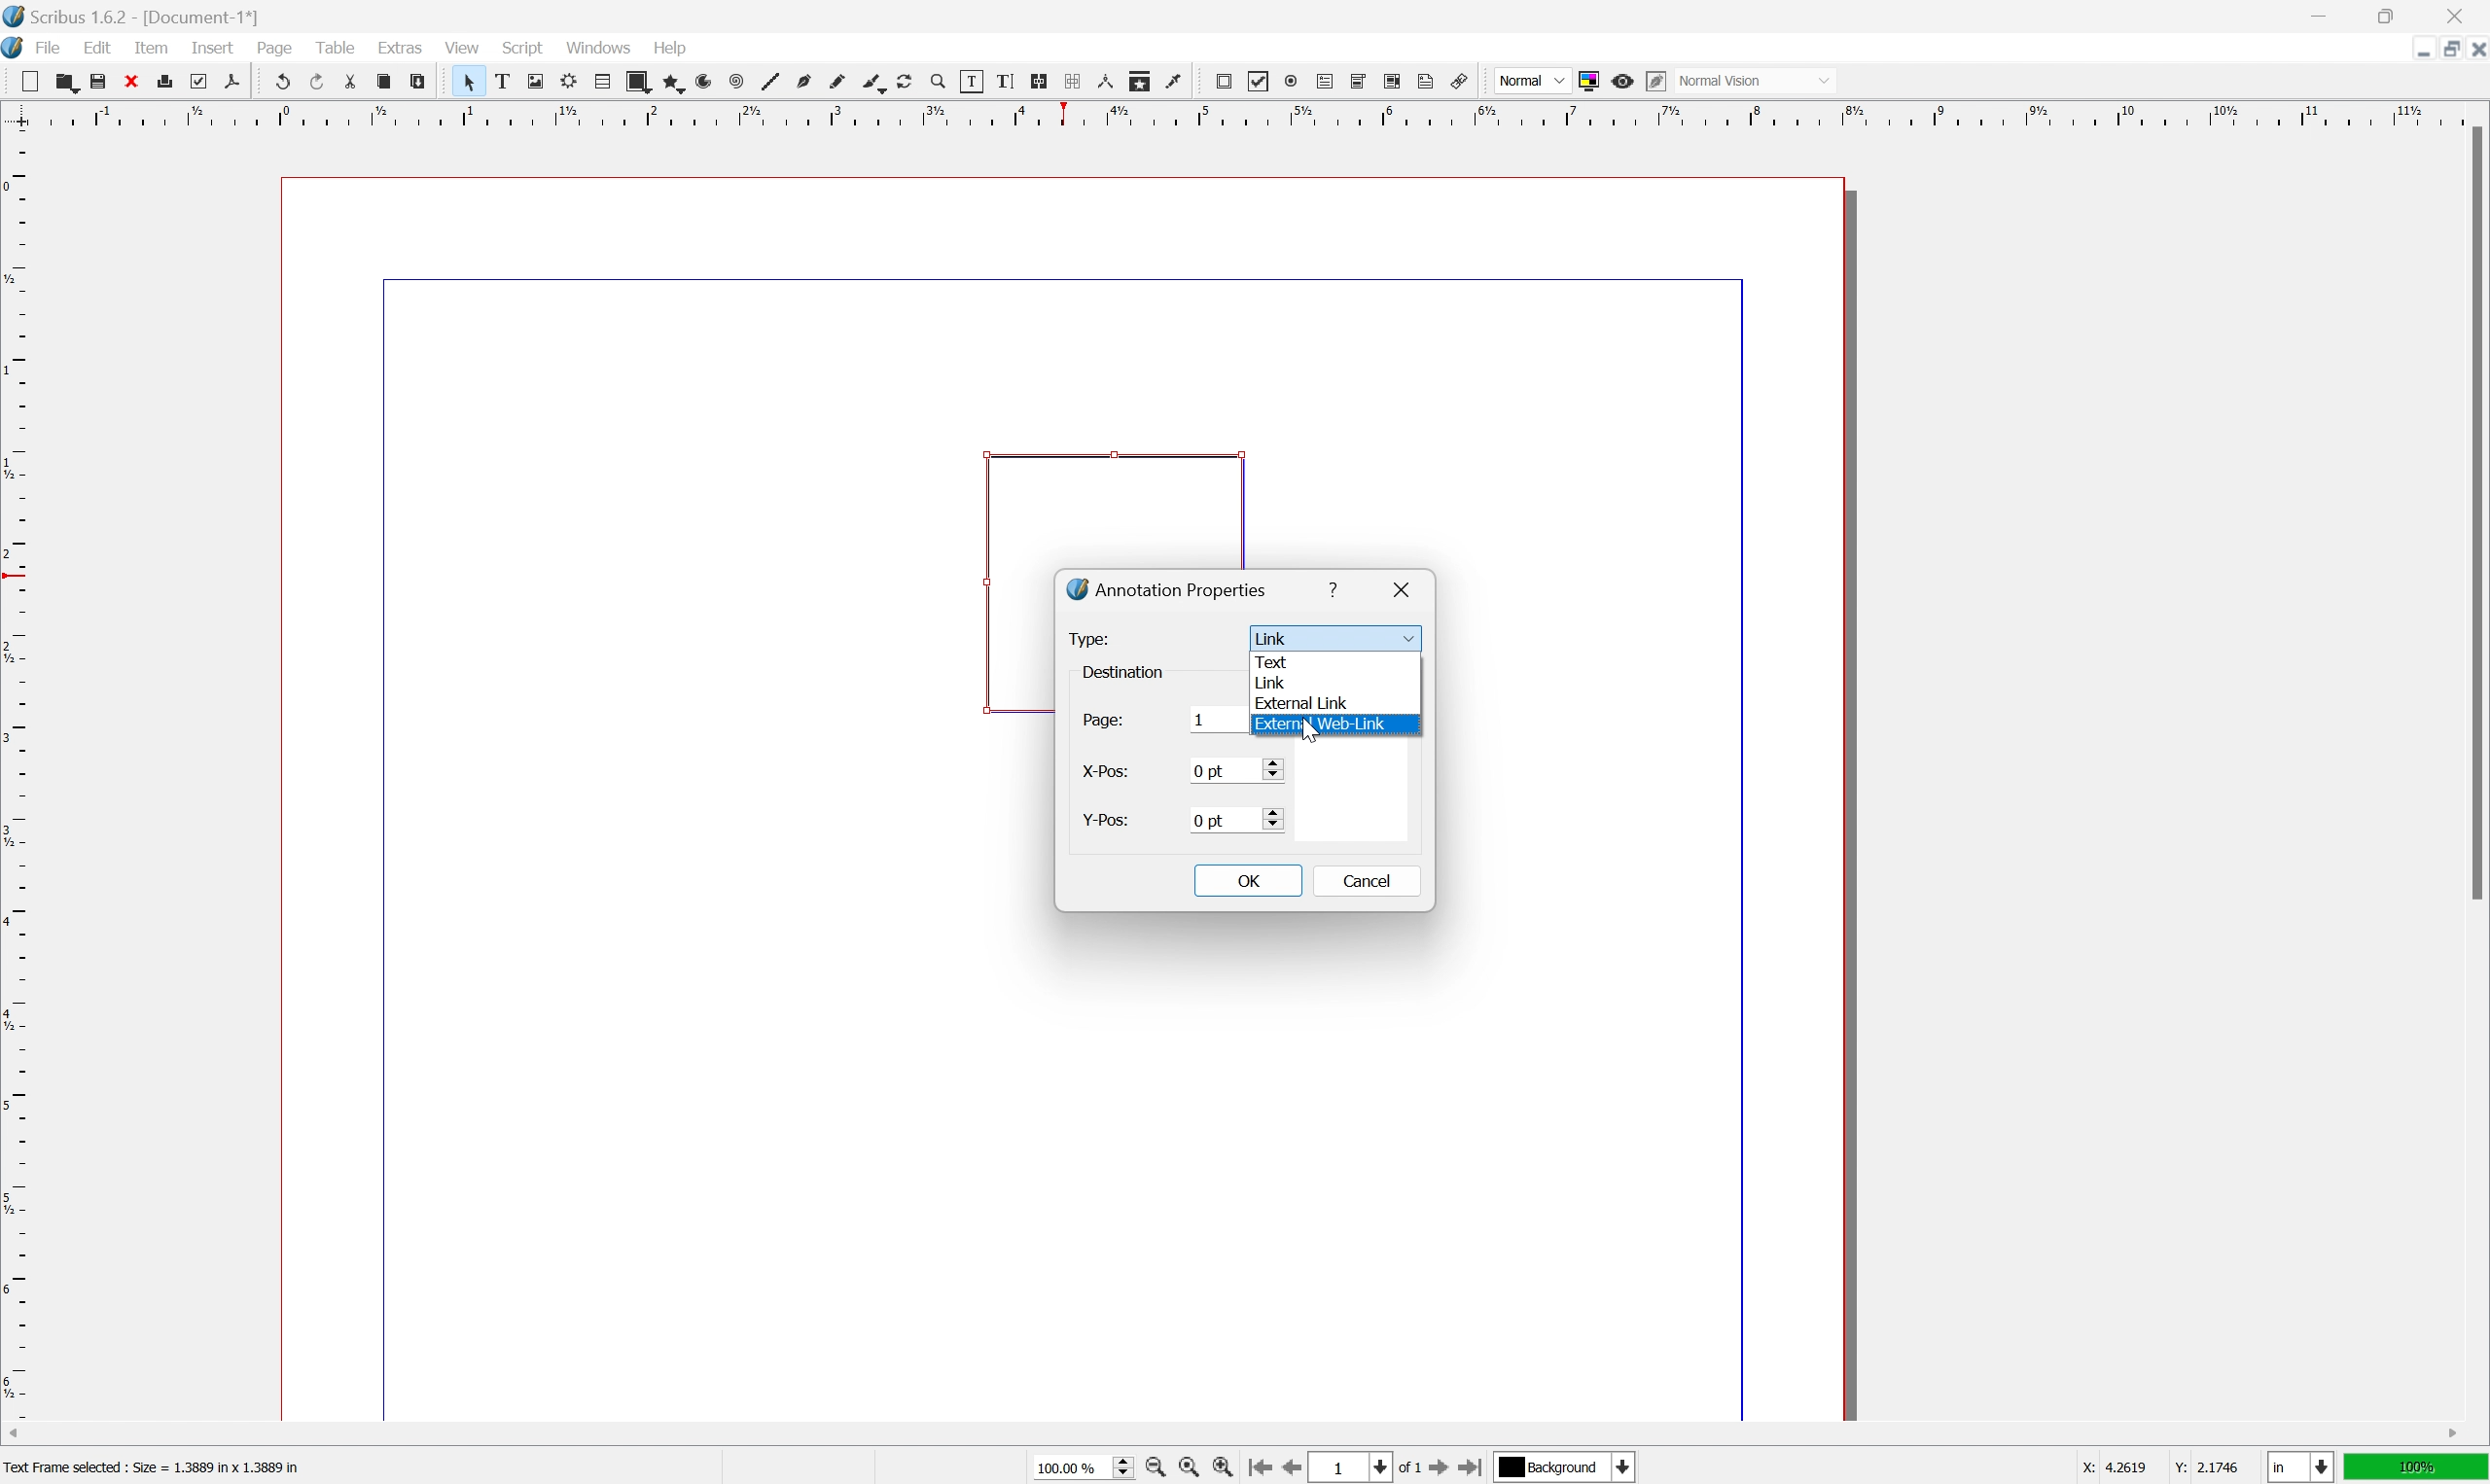 This screenshot has width=2490, height=1484. Describe the element at coordinates (68, 81) in the screenshot. I see `open` at that location.